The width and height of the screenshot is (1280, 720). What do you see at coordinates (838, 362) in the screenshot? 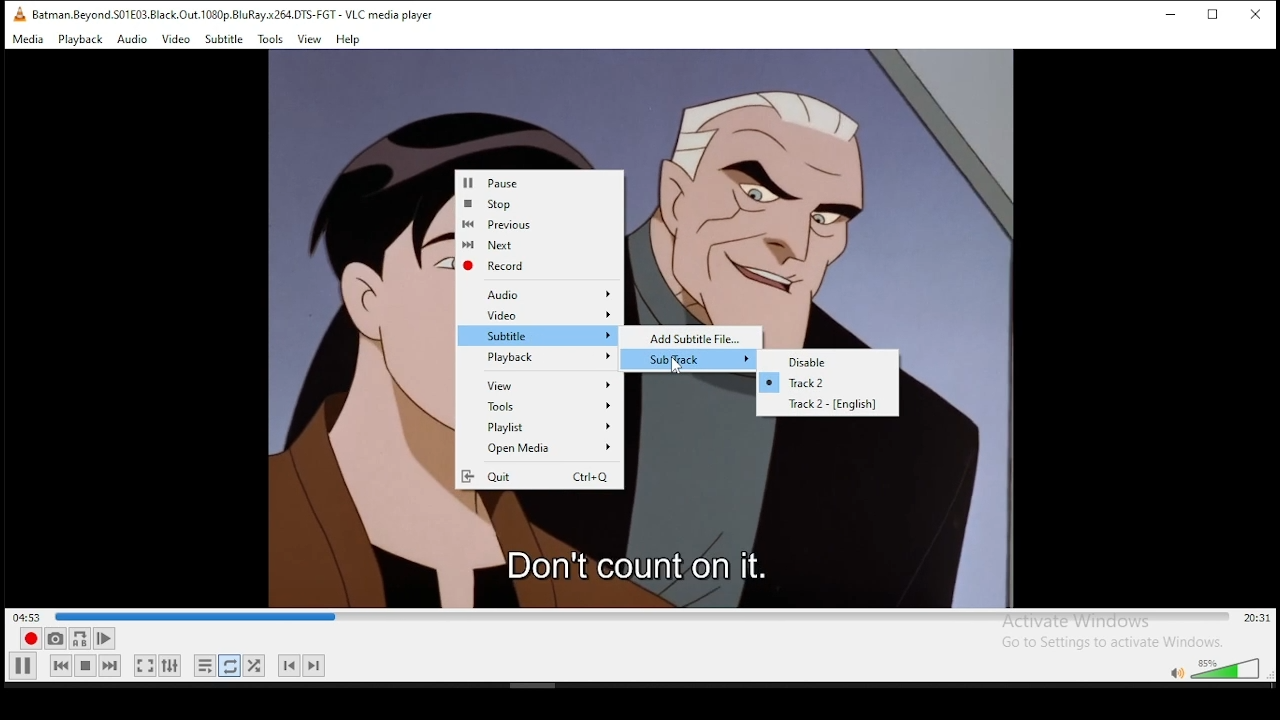
I see `Disable` at bounding box center [838, 362].